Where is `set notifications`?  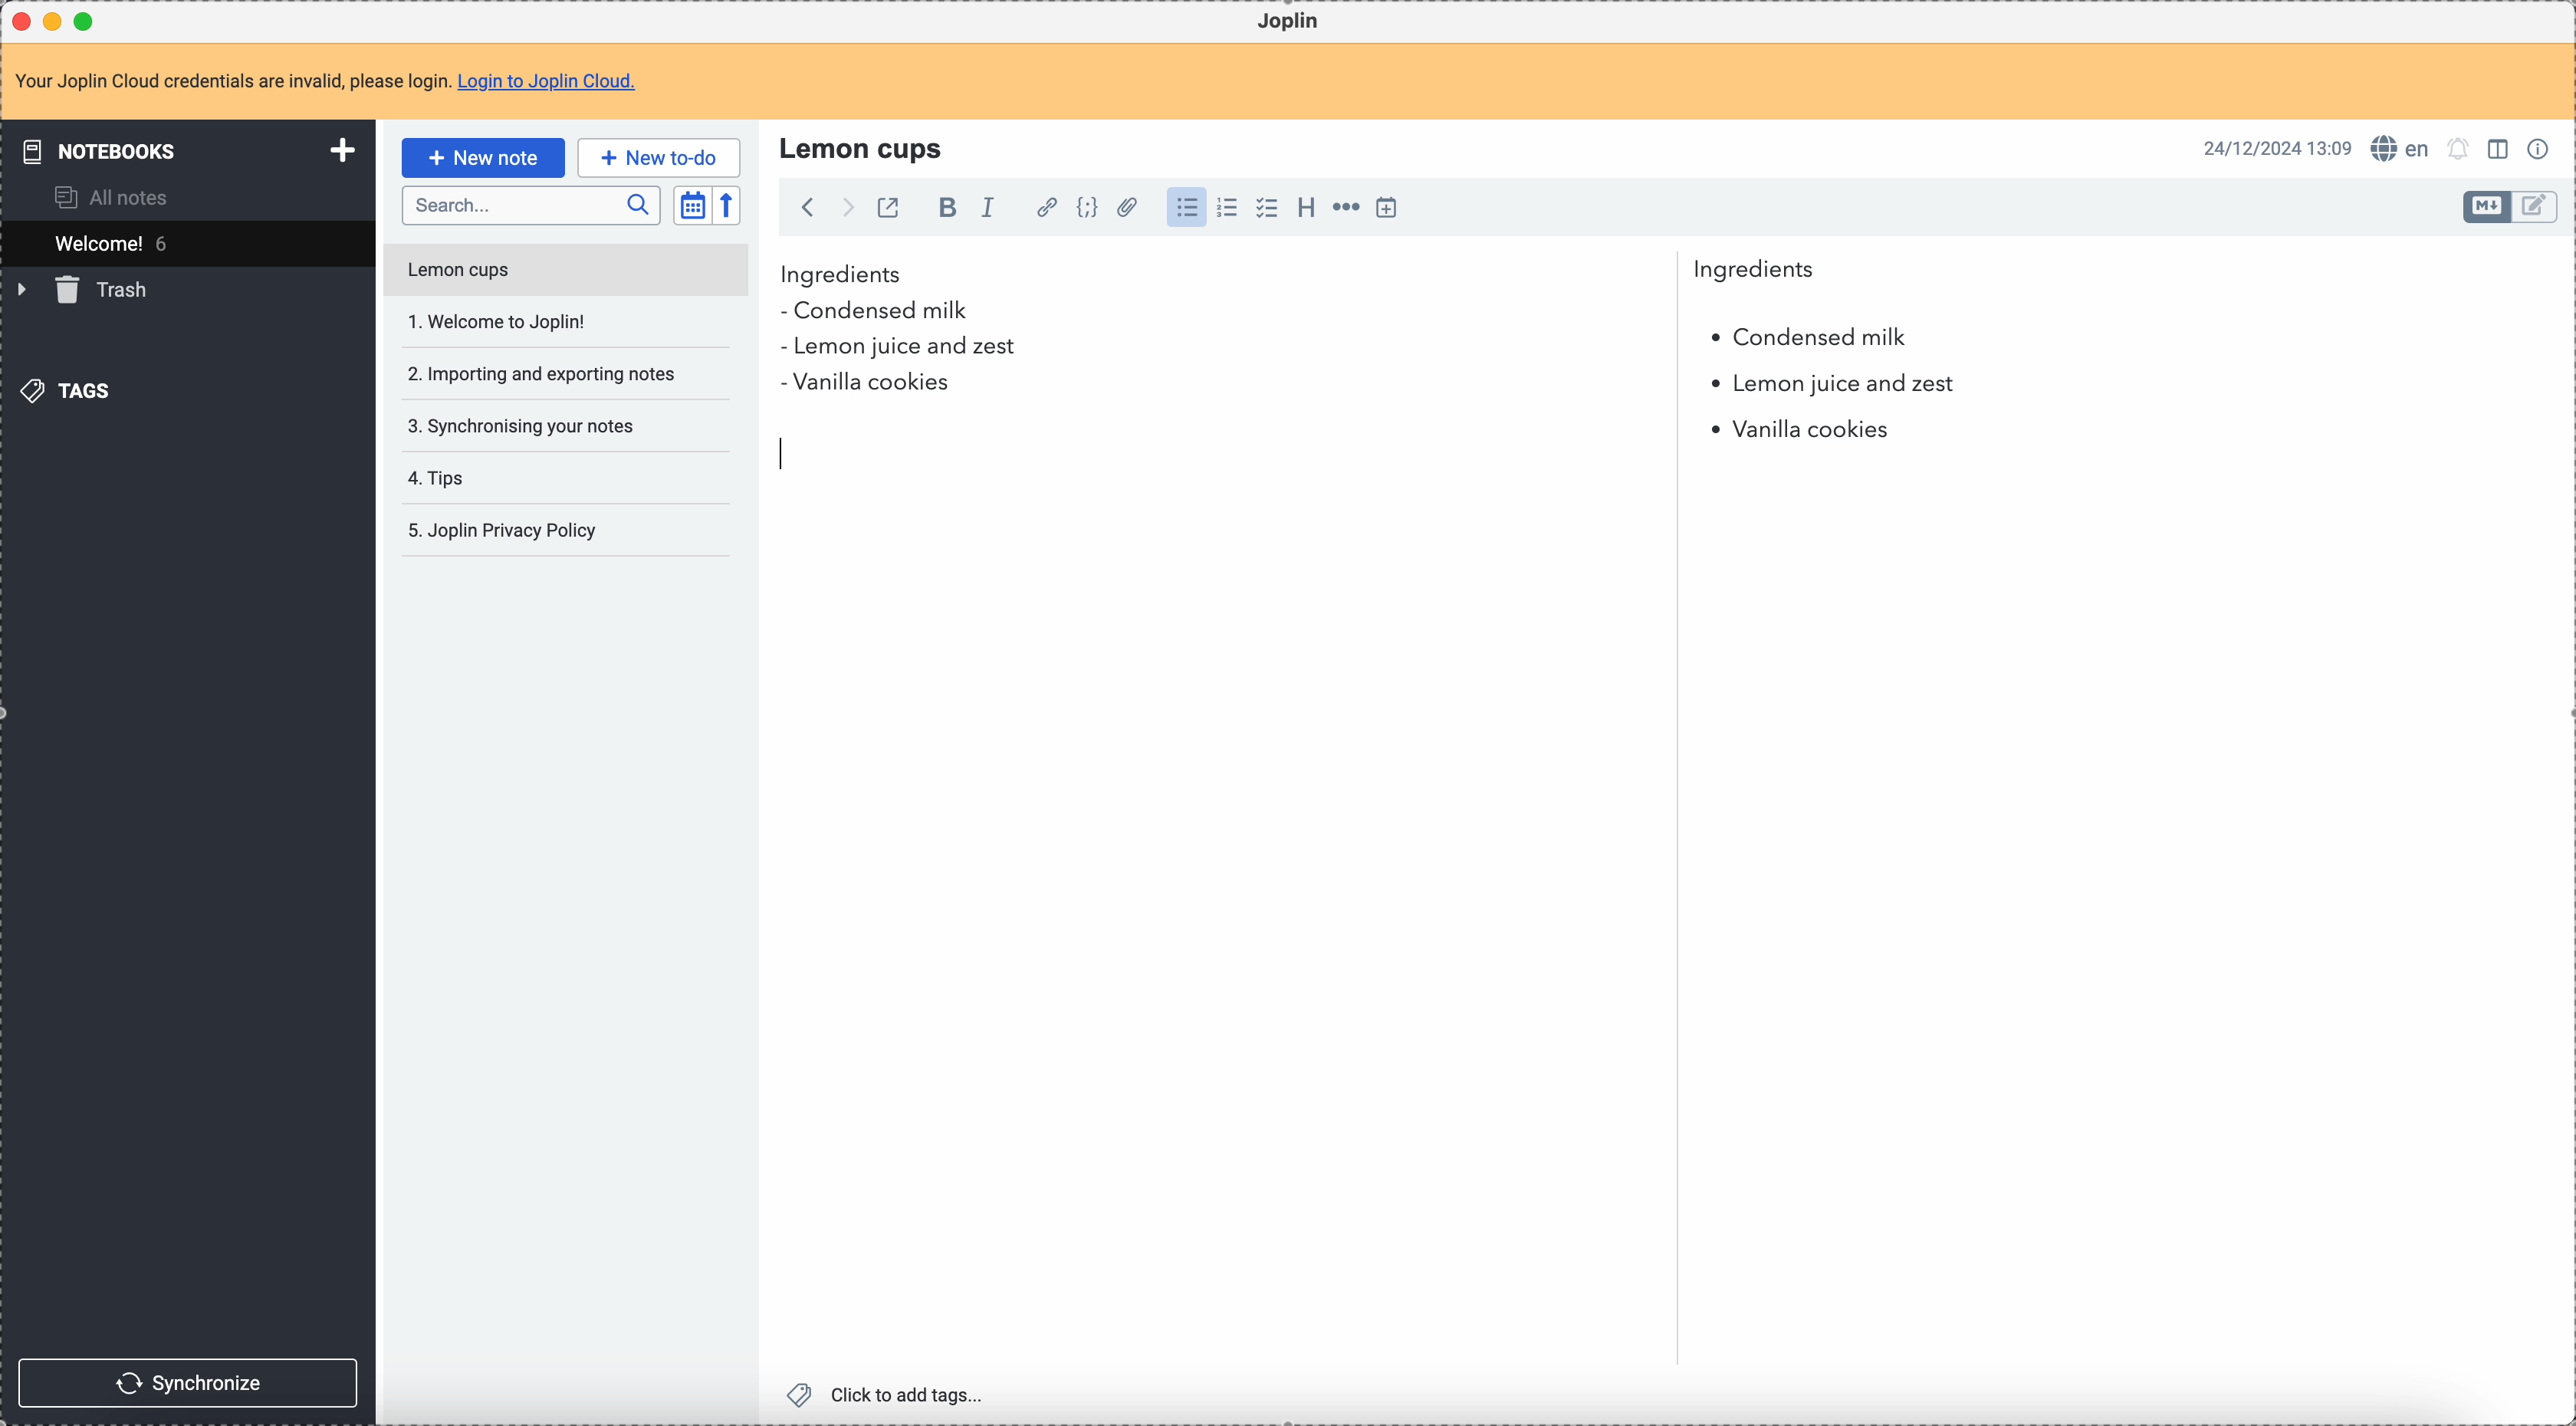
set notifications is located at coordinates (2459, 148).